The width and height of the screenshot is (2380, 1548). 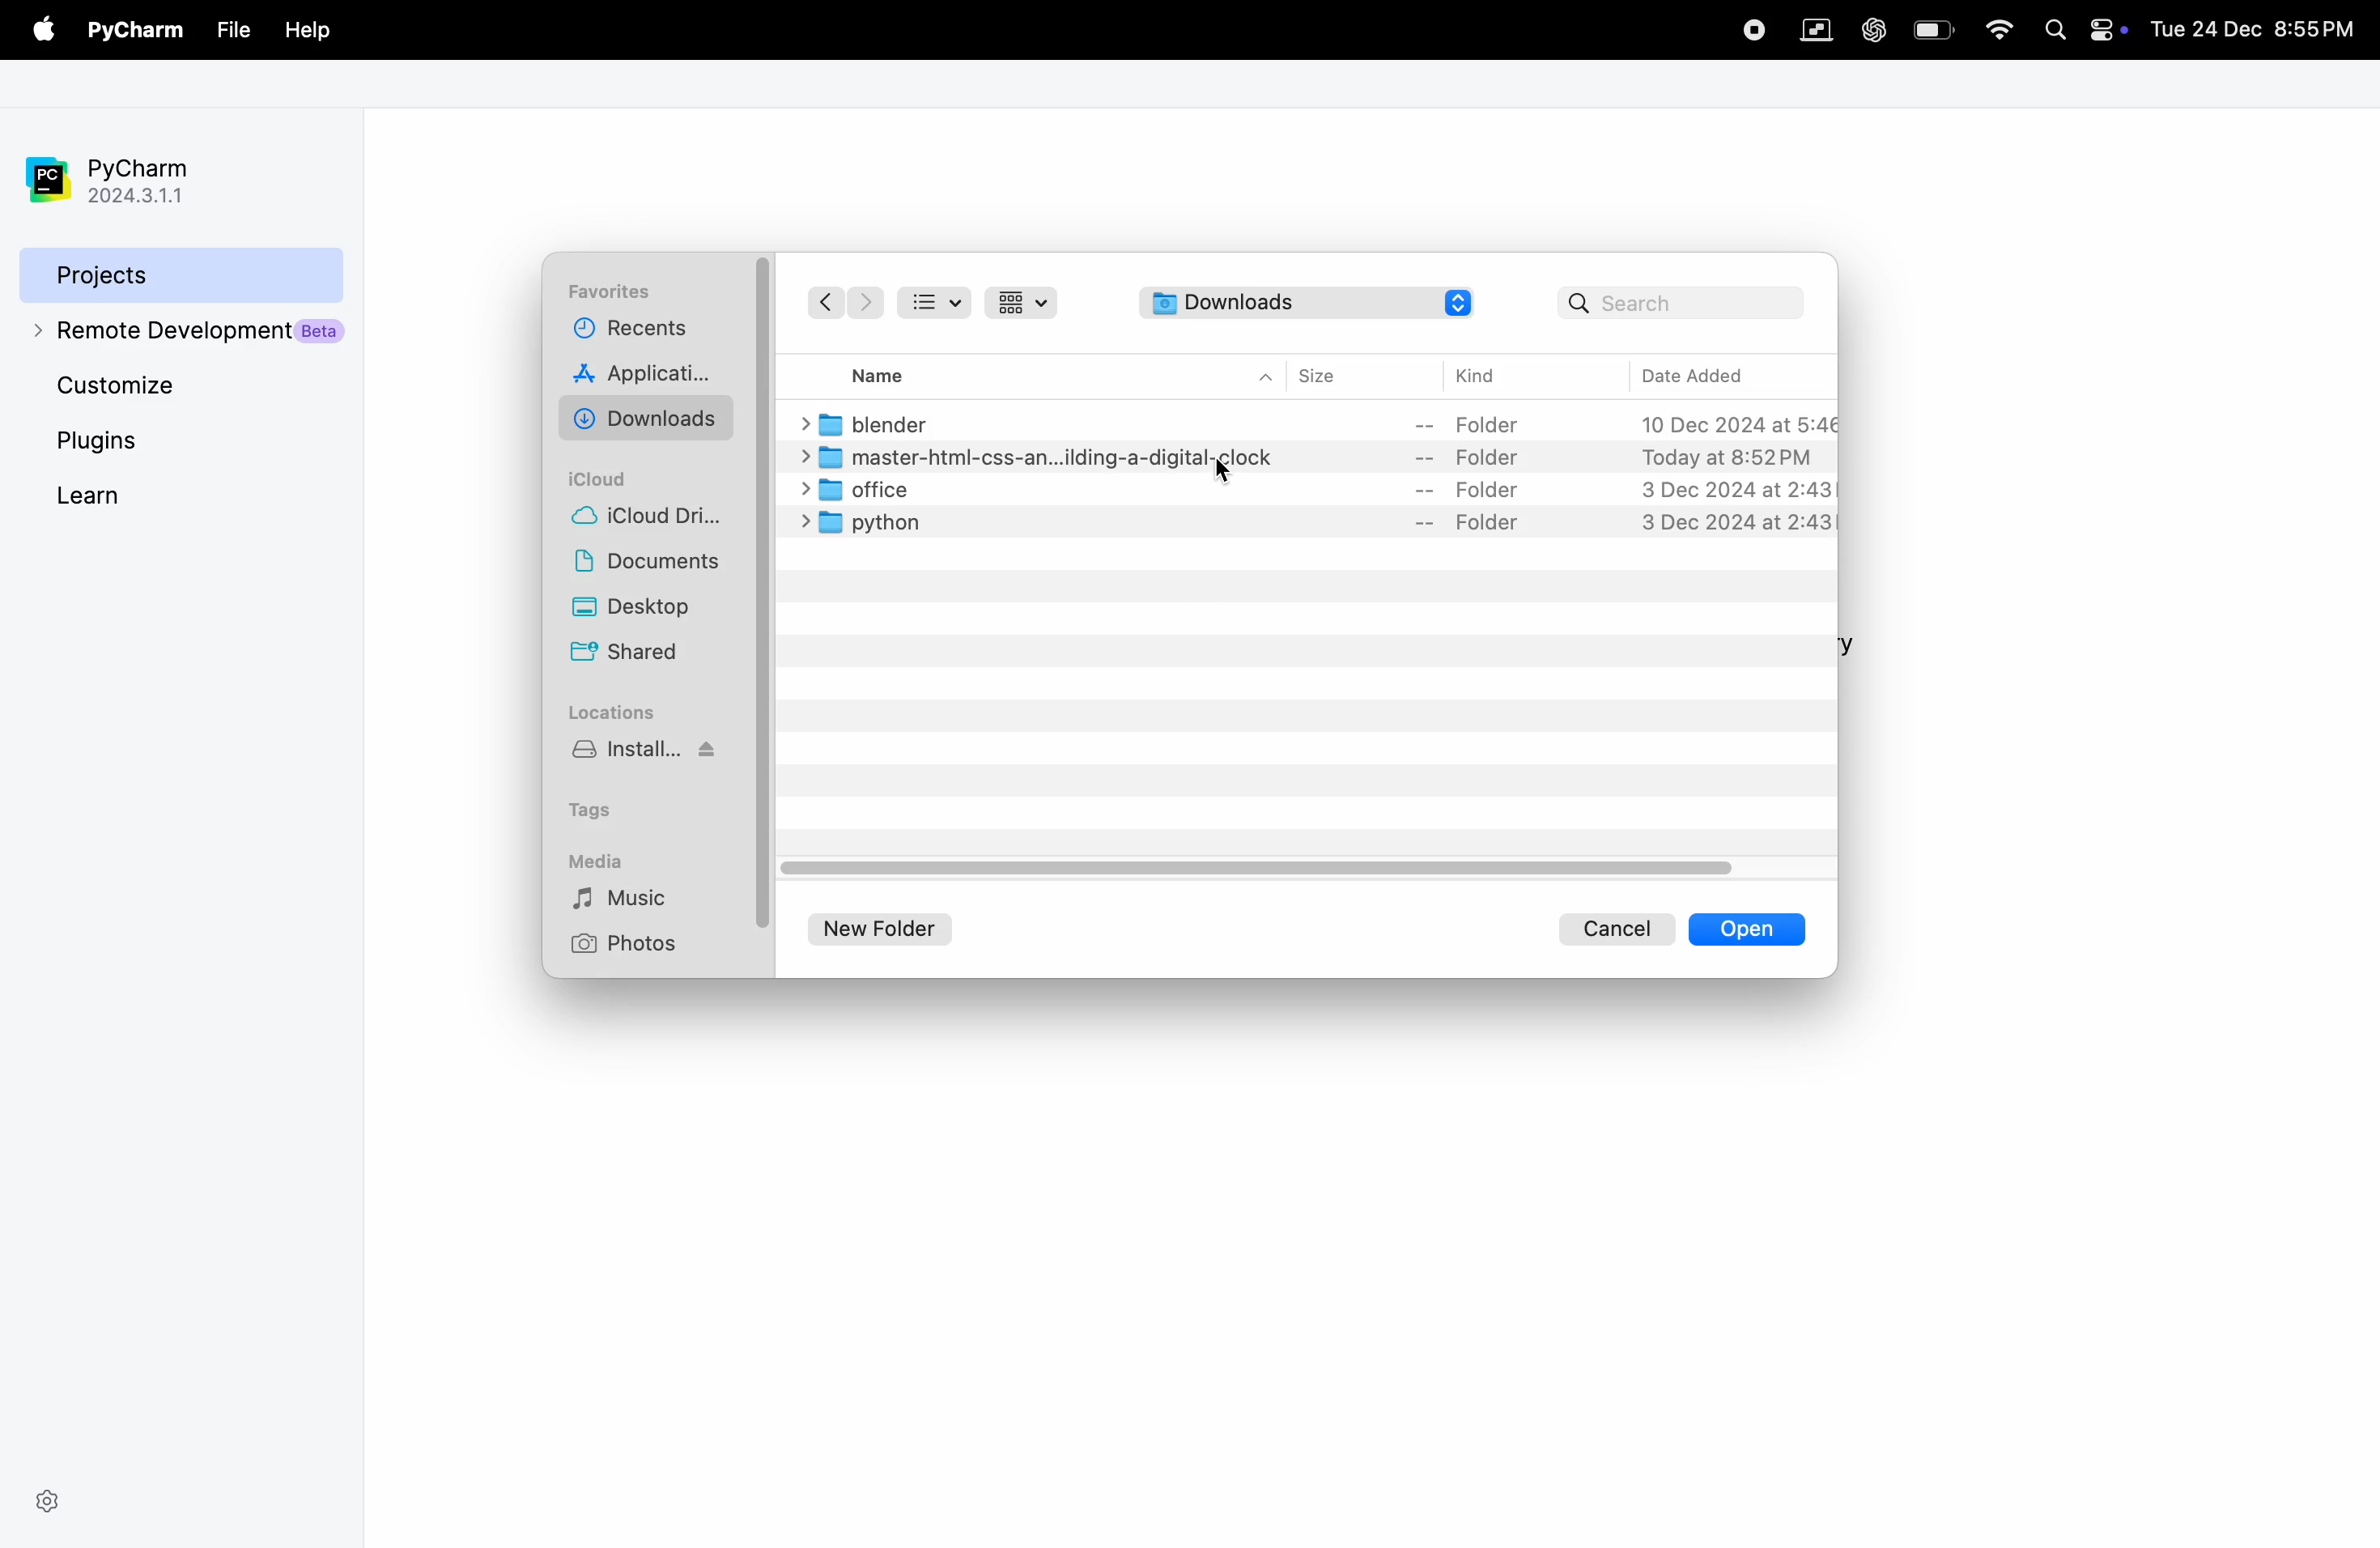 What do you see at coordinates (1747, 929) in the screenshot?
I see `open` at bounding box center [1747, 929].